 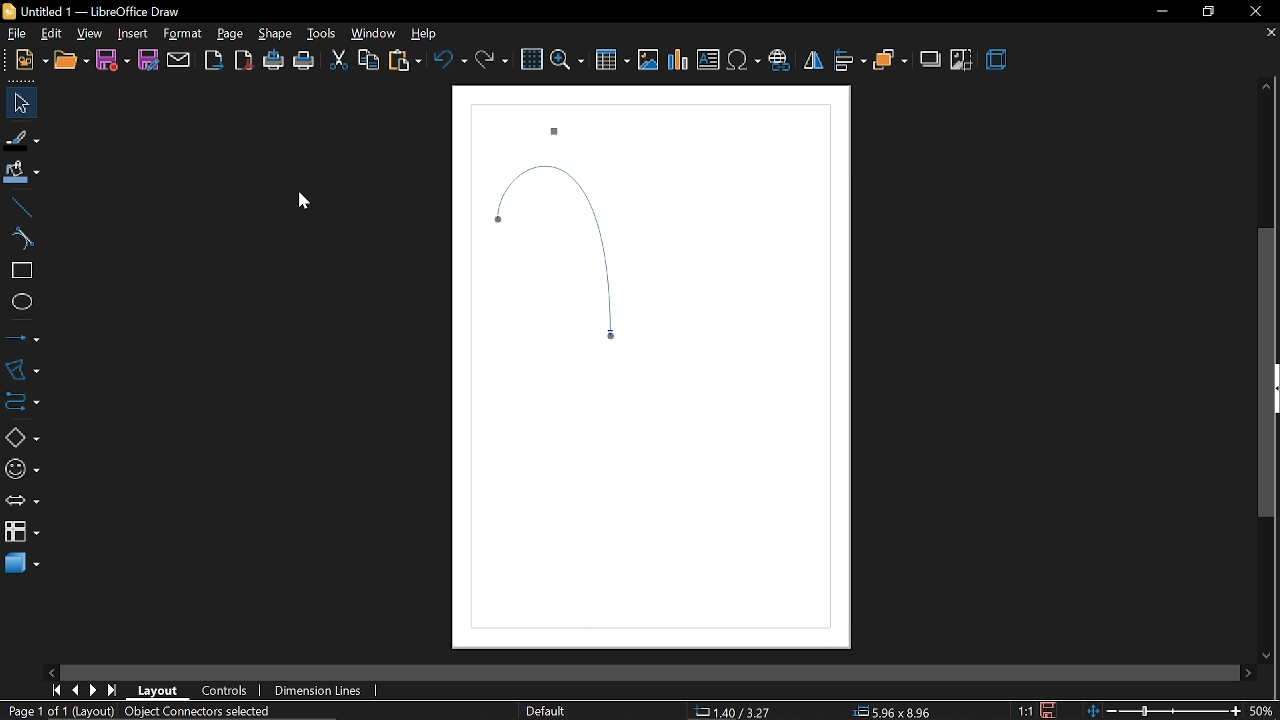 What do you see at coordinates (530, 59) in the screenshot?
I see `grid` at bounding box center [530, 59].